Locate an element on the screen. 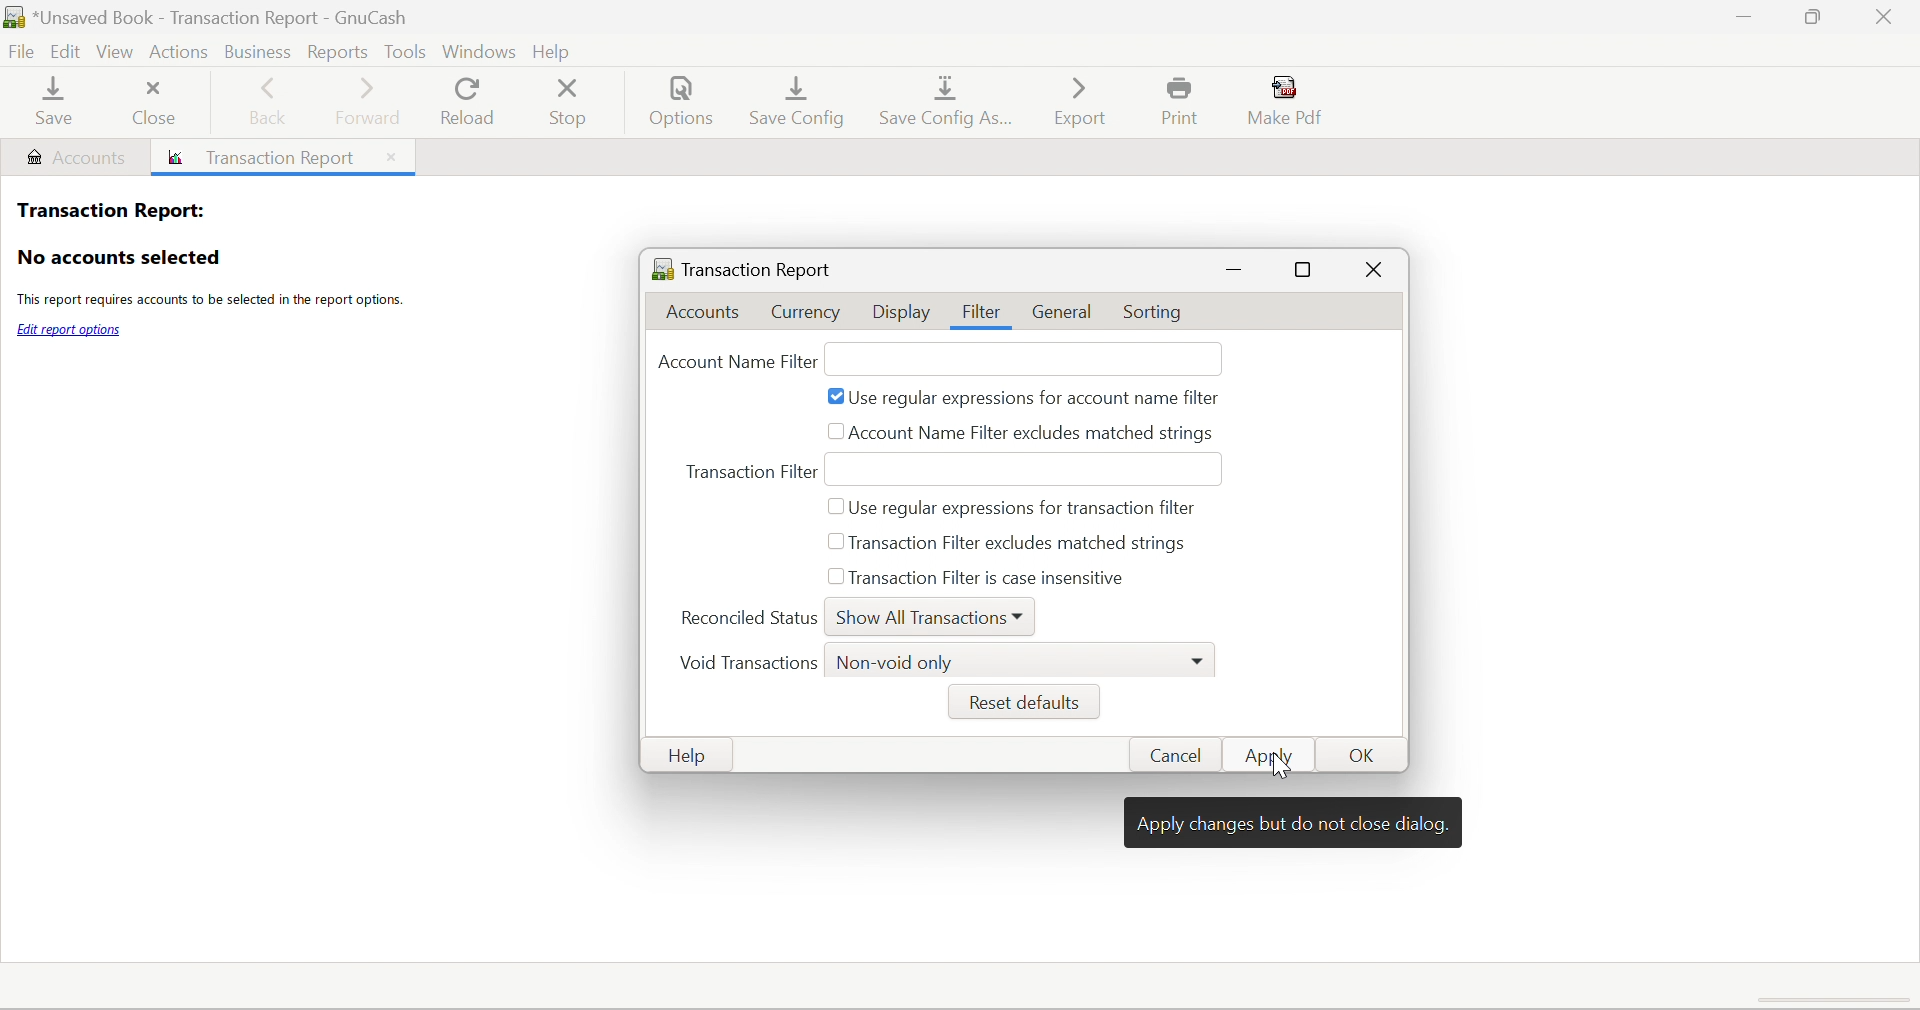 The width and height of the screenshot is (1920, 1010). Close is located at coordinates (1887, 17).